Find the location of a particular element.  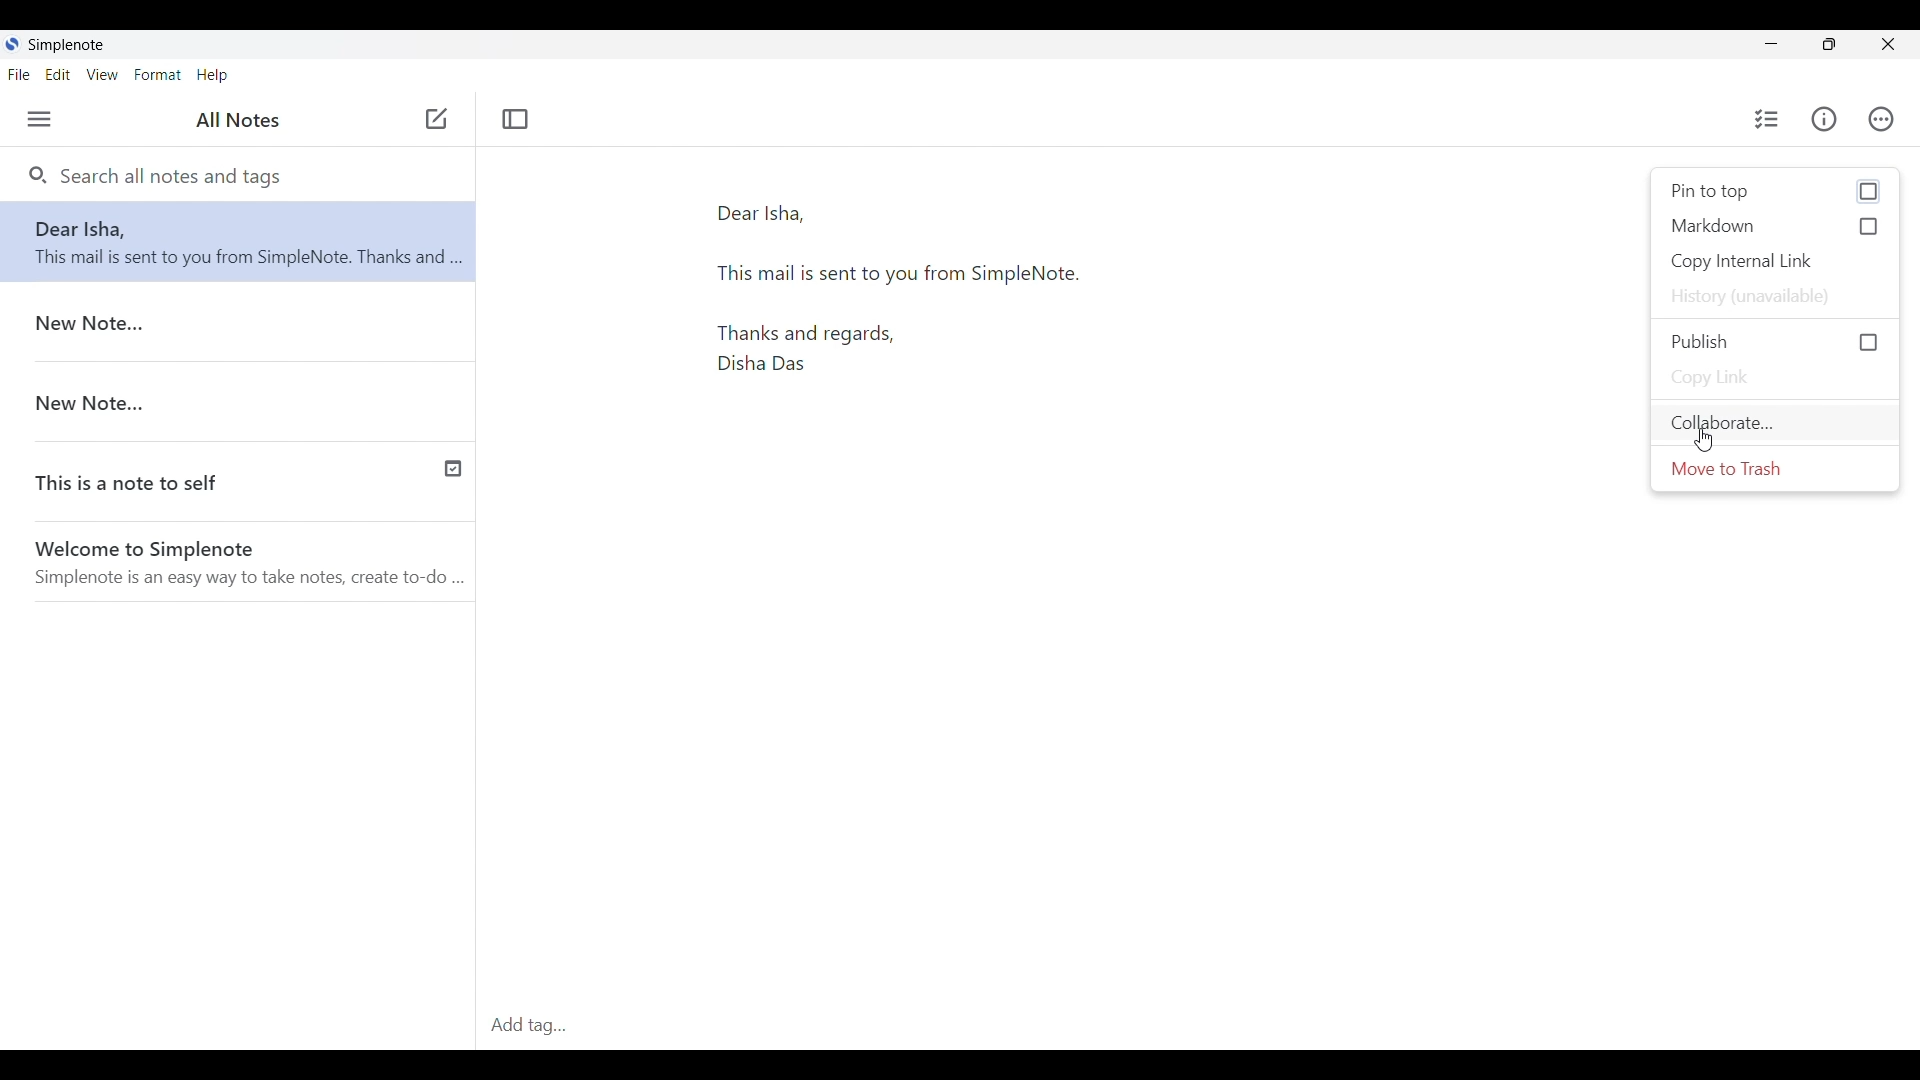

published is located at coordinates (450, 467).